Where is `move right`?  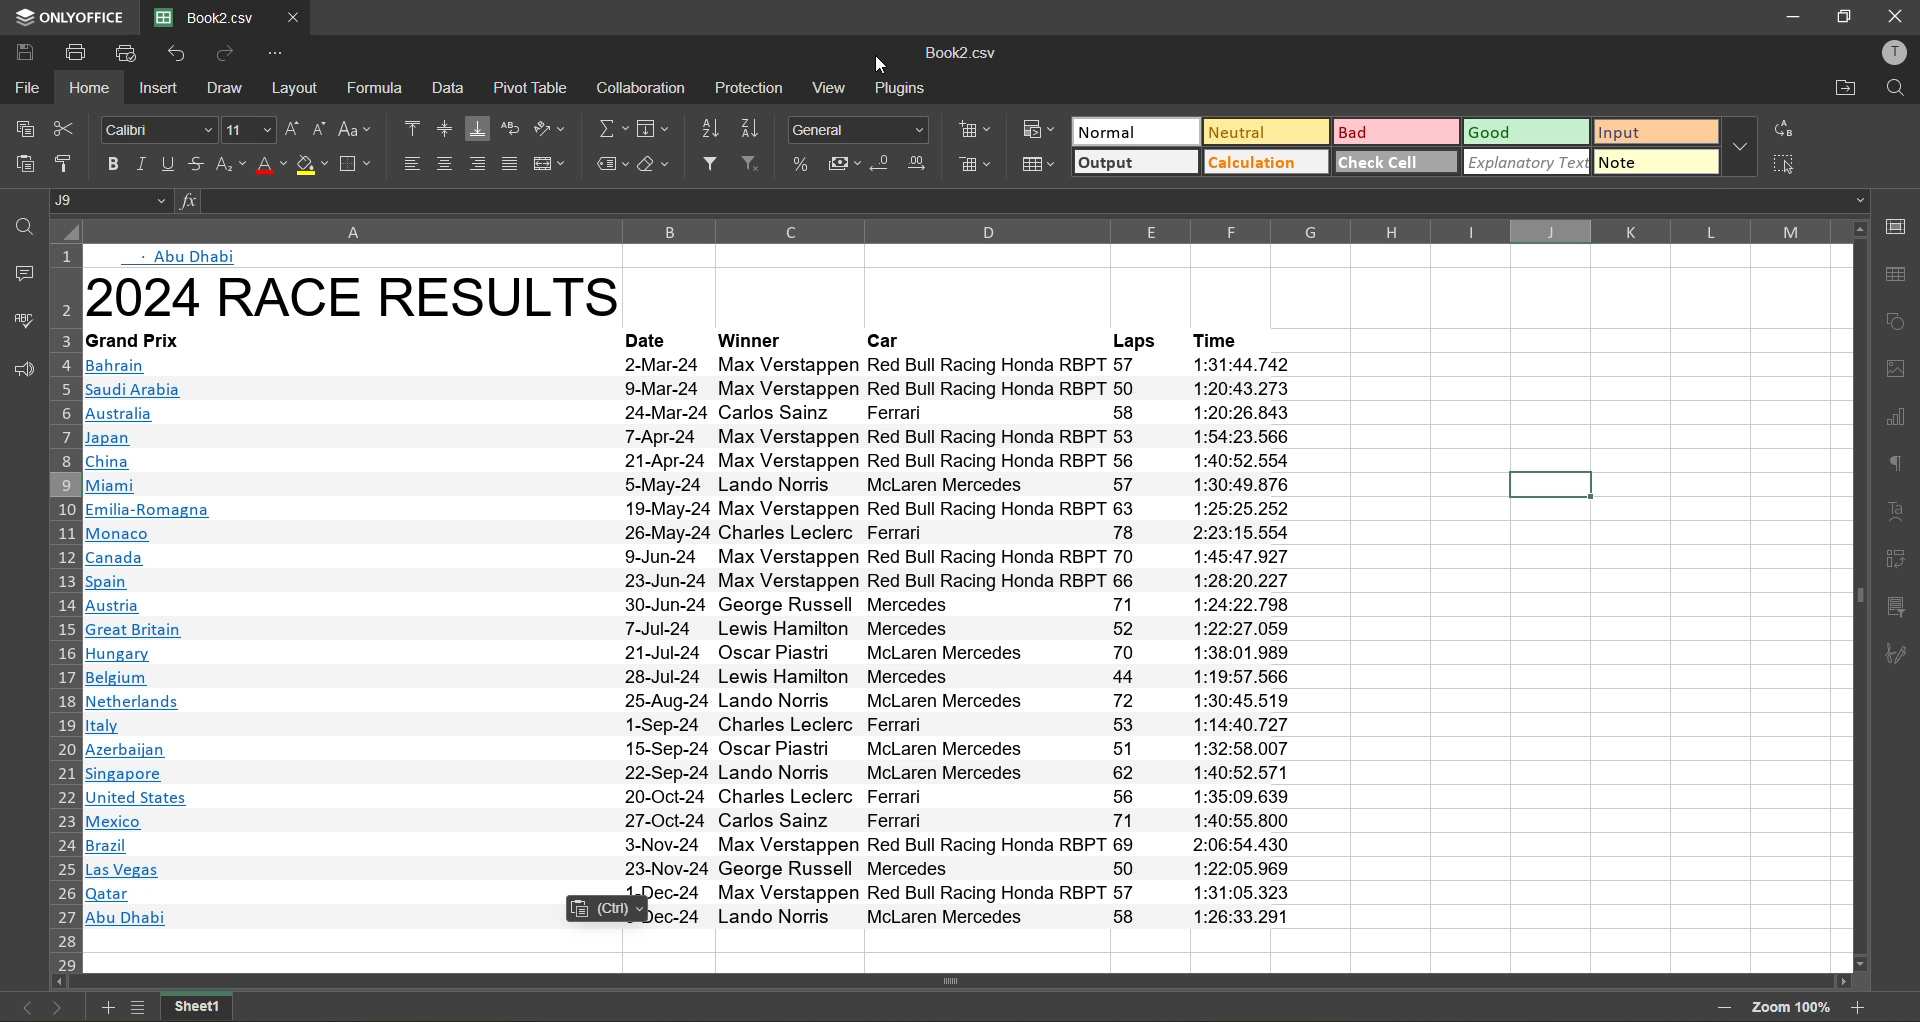
move right is located at coordinates (1841, 983).